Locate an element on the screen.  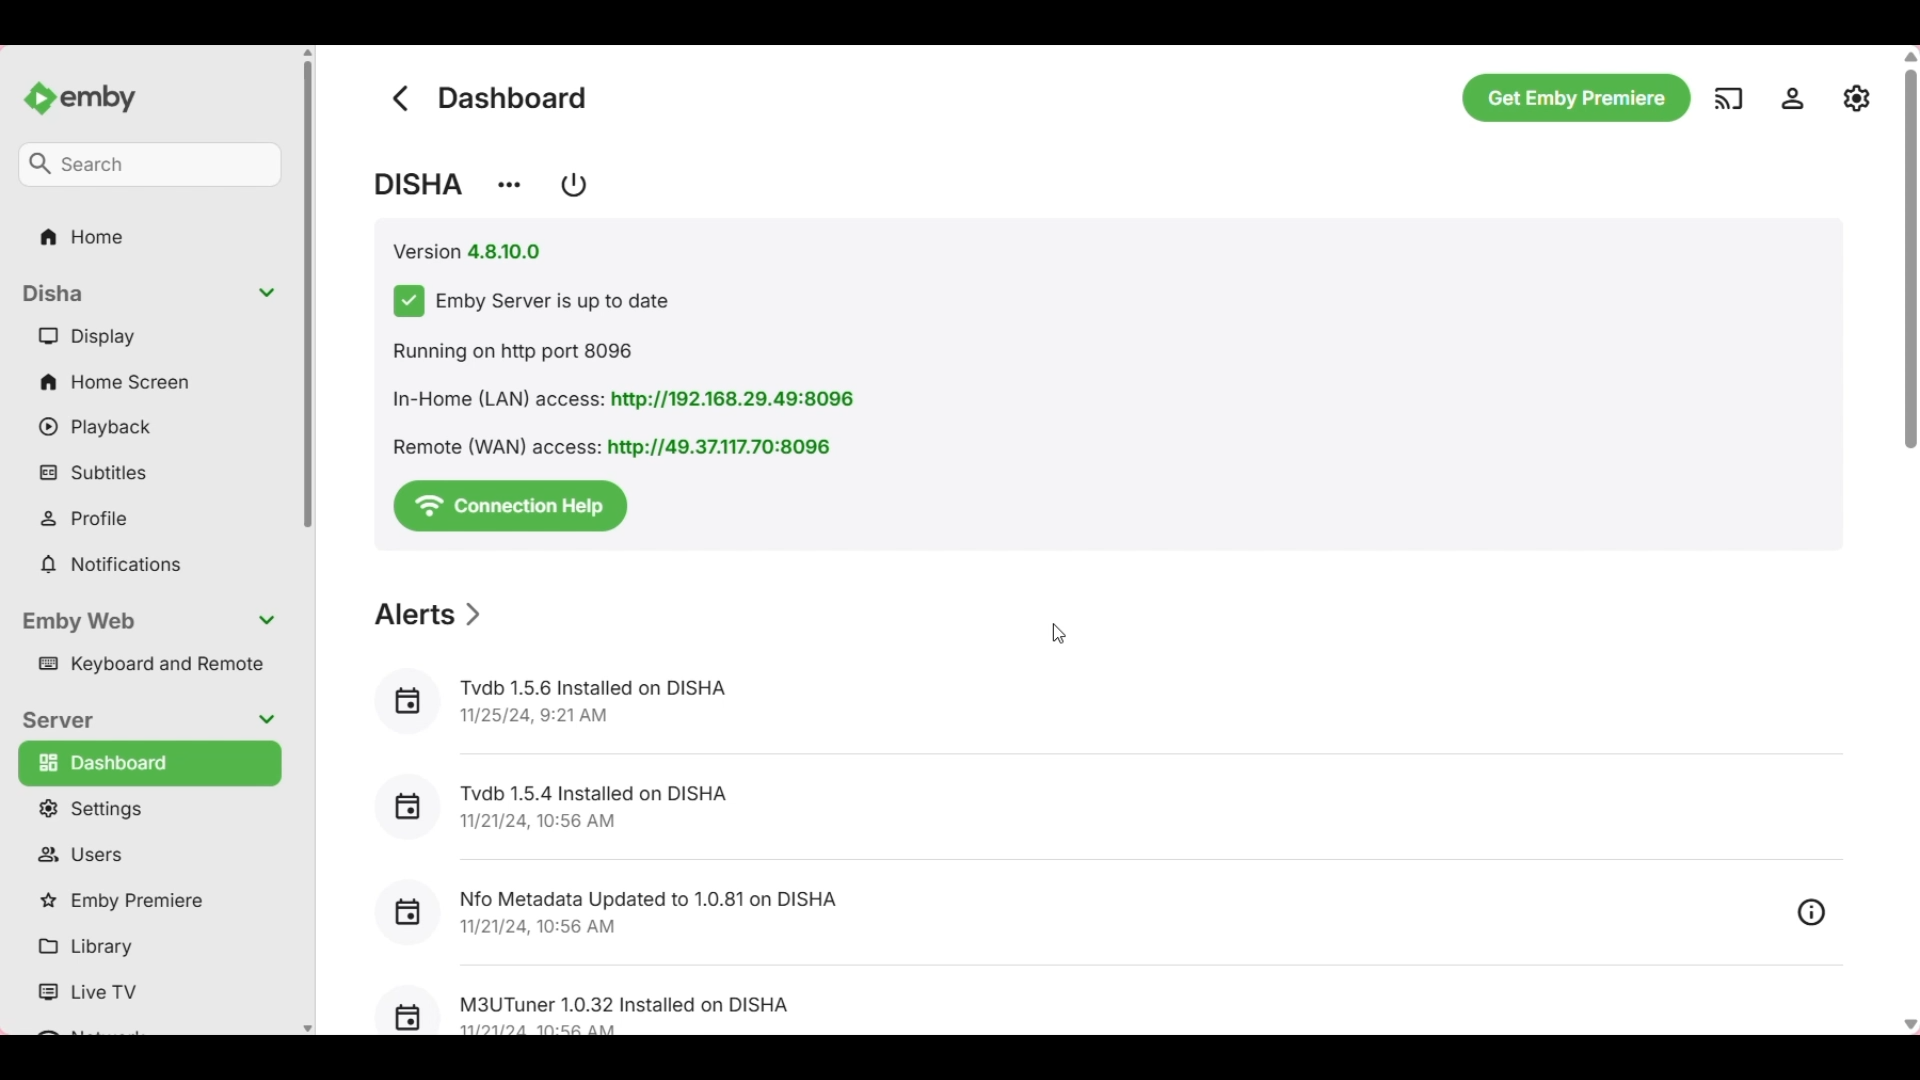
Live TV is located at coordinates (145, 993).